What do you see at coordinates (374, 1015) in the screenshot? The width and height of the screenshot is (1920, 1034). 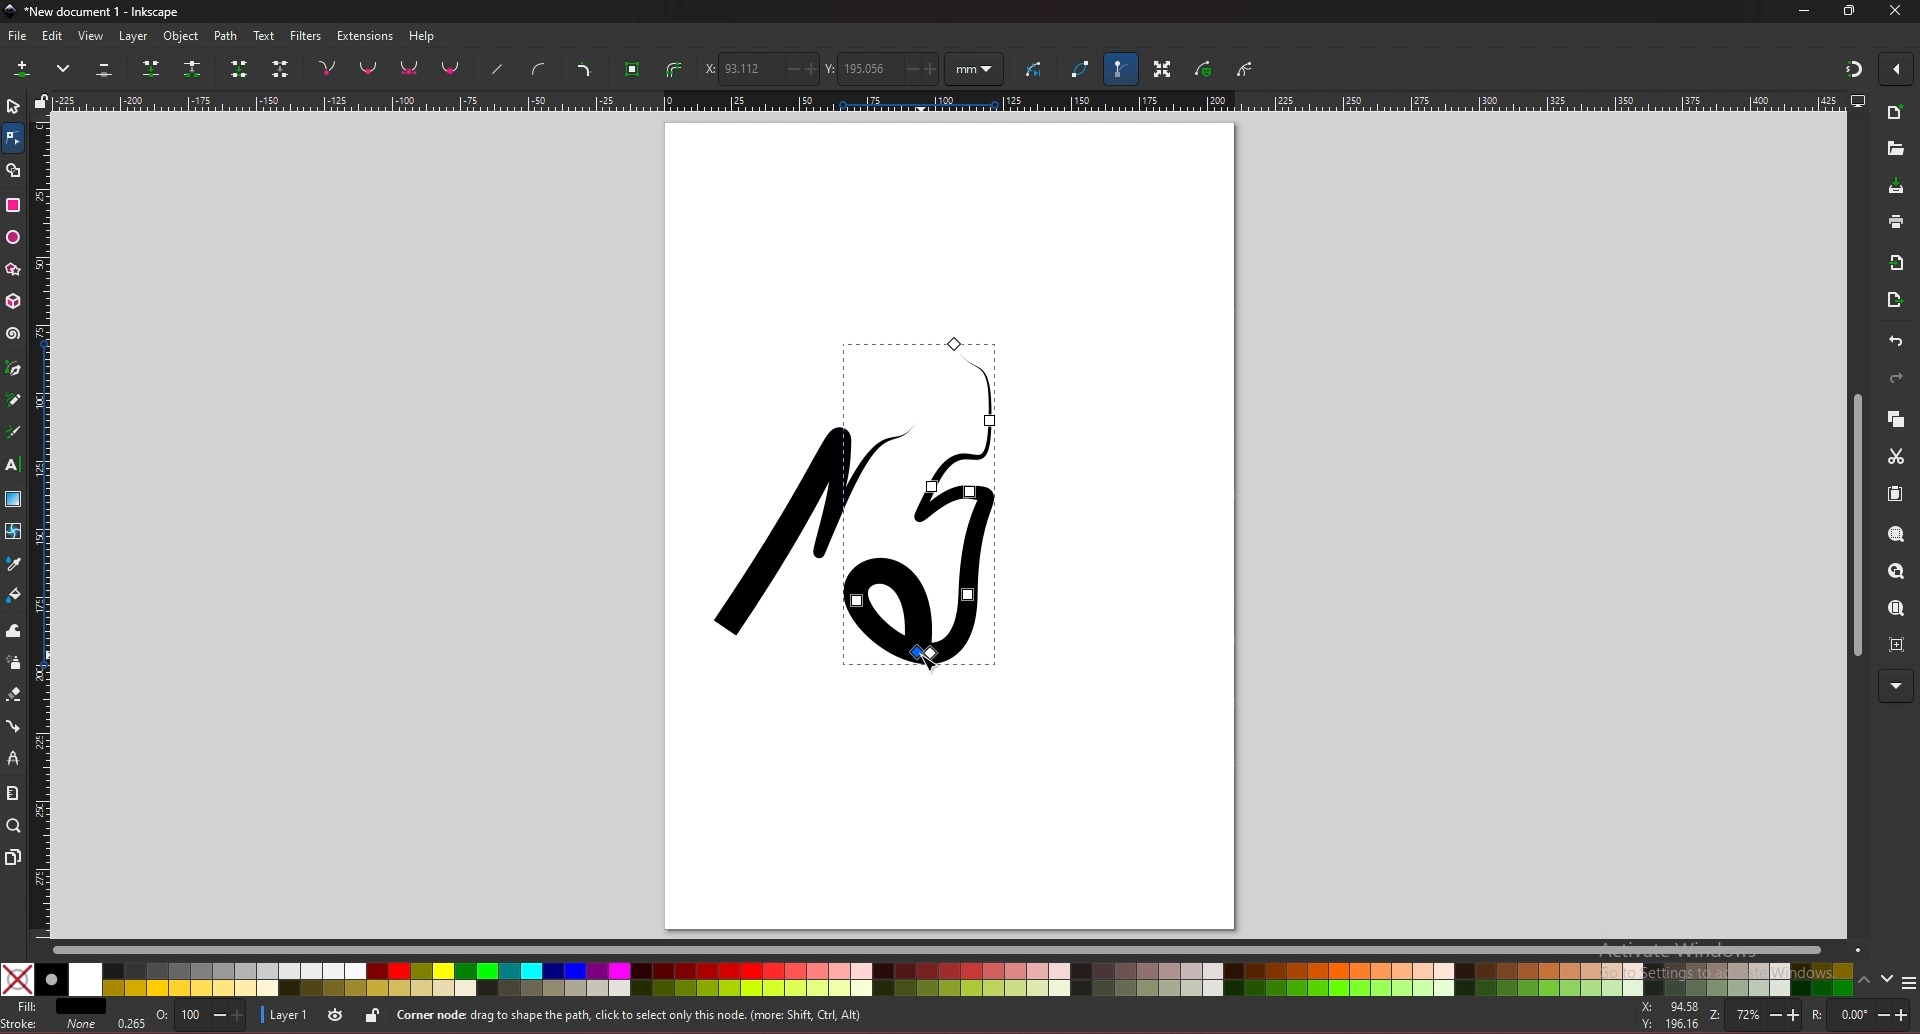 I see `toggle lock` at bounding box center [374, 1015].